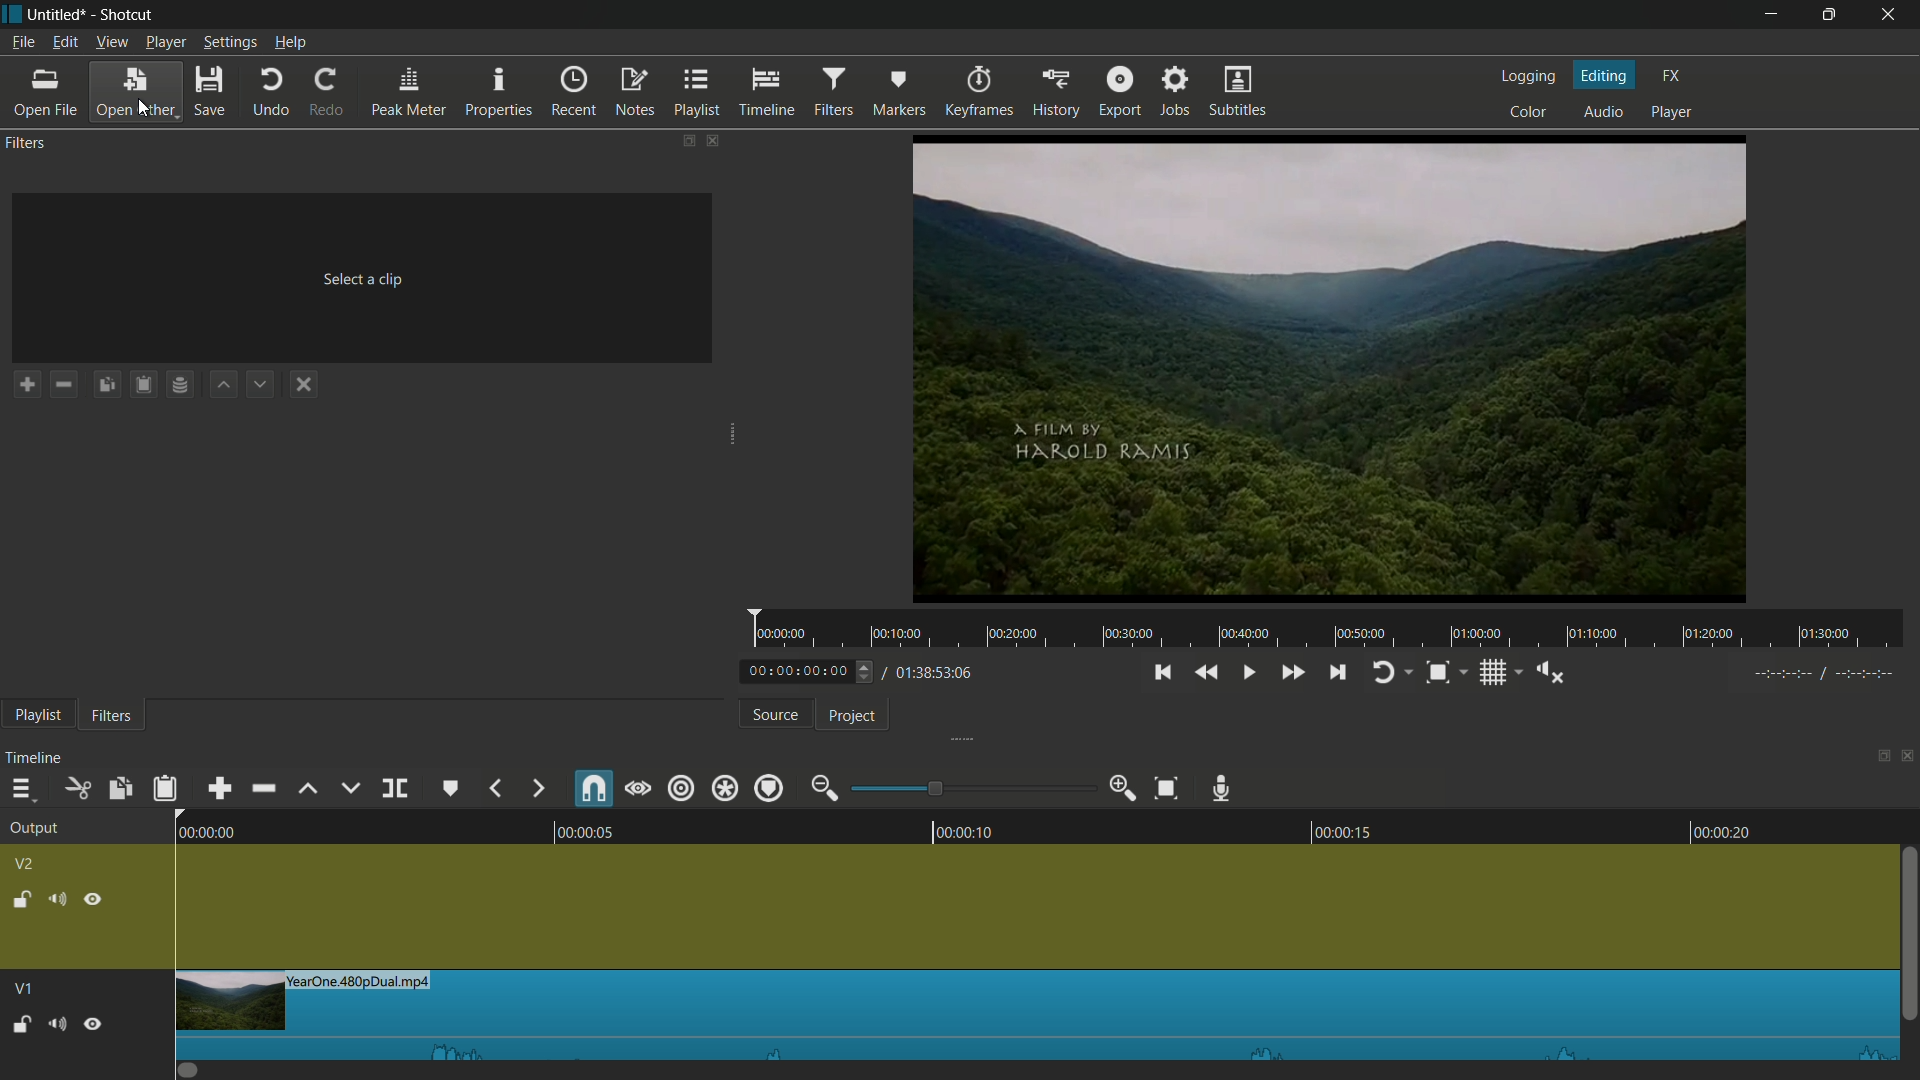 The height and width of the screenshot is (1080, 1920). Describe the element at coordinates (109, 385) in the screenshot. I see `copy checked filters` at that location.